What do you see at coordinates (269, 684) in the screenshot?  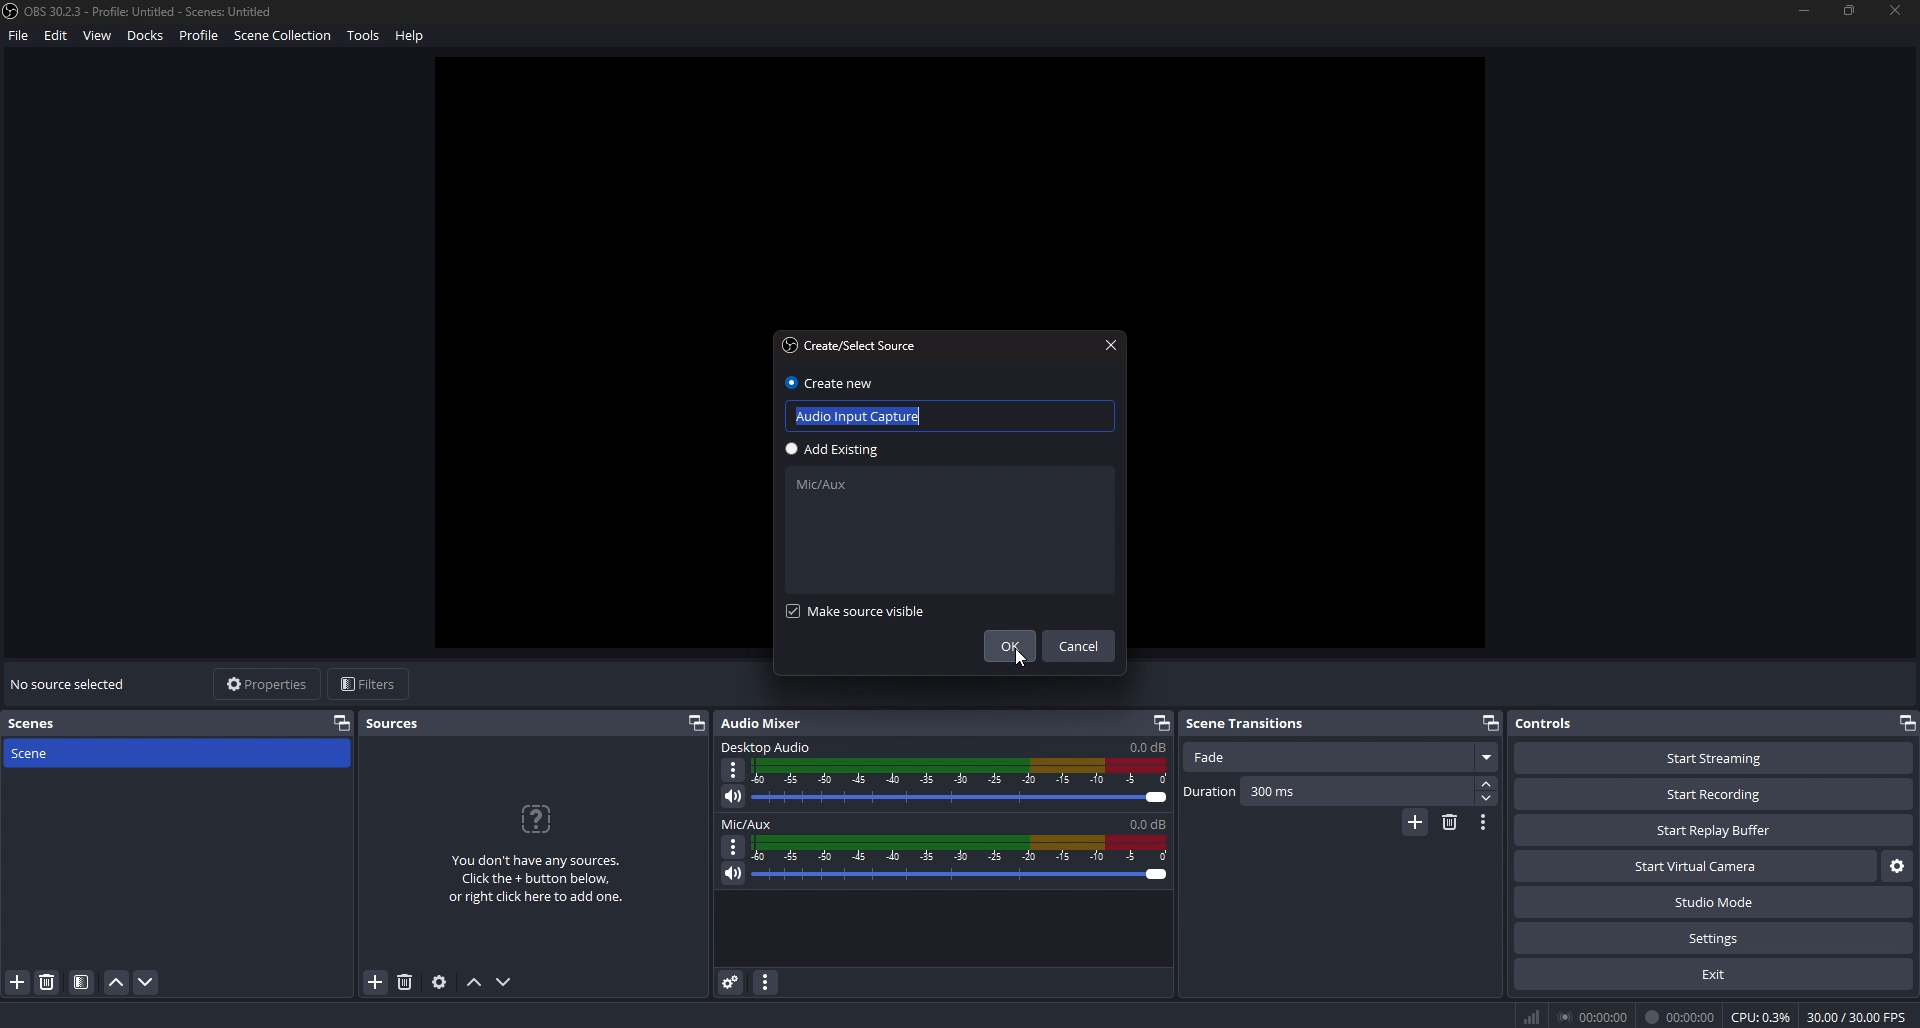 I see `properties` at bounding box center [269, 684].